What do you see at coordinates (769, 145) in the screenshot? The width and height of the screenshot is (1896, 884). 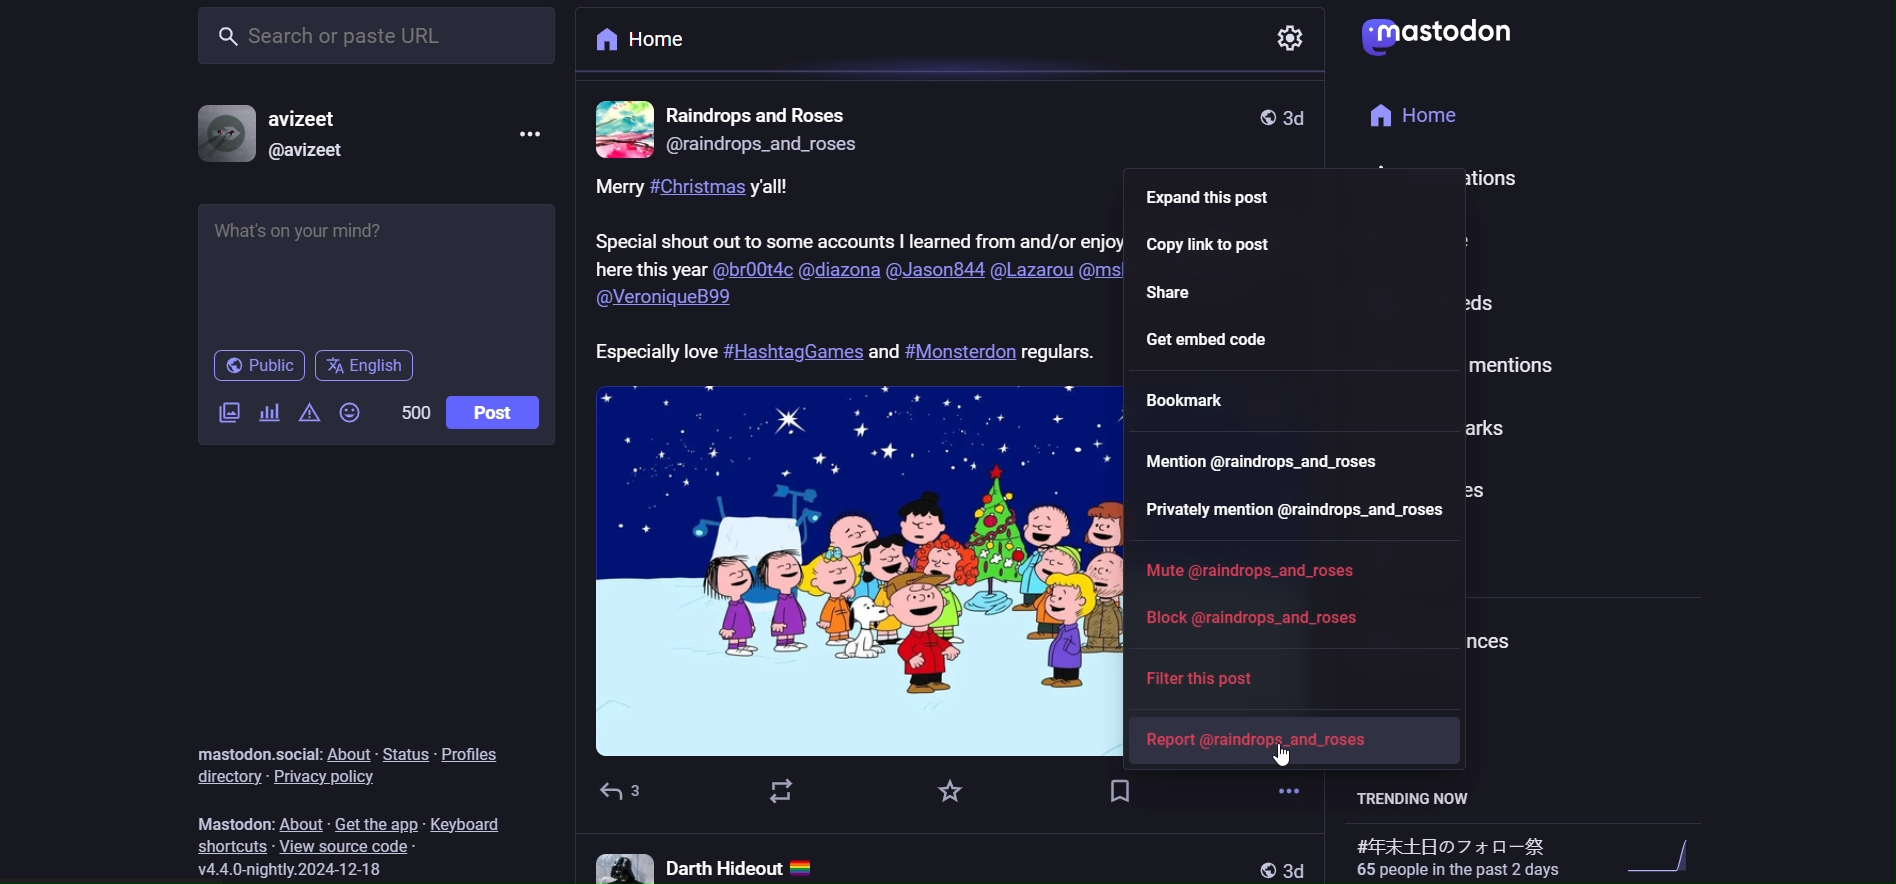 I see `id` at bounding box center [769, 145].